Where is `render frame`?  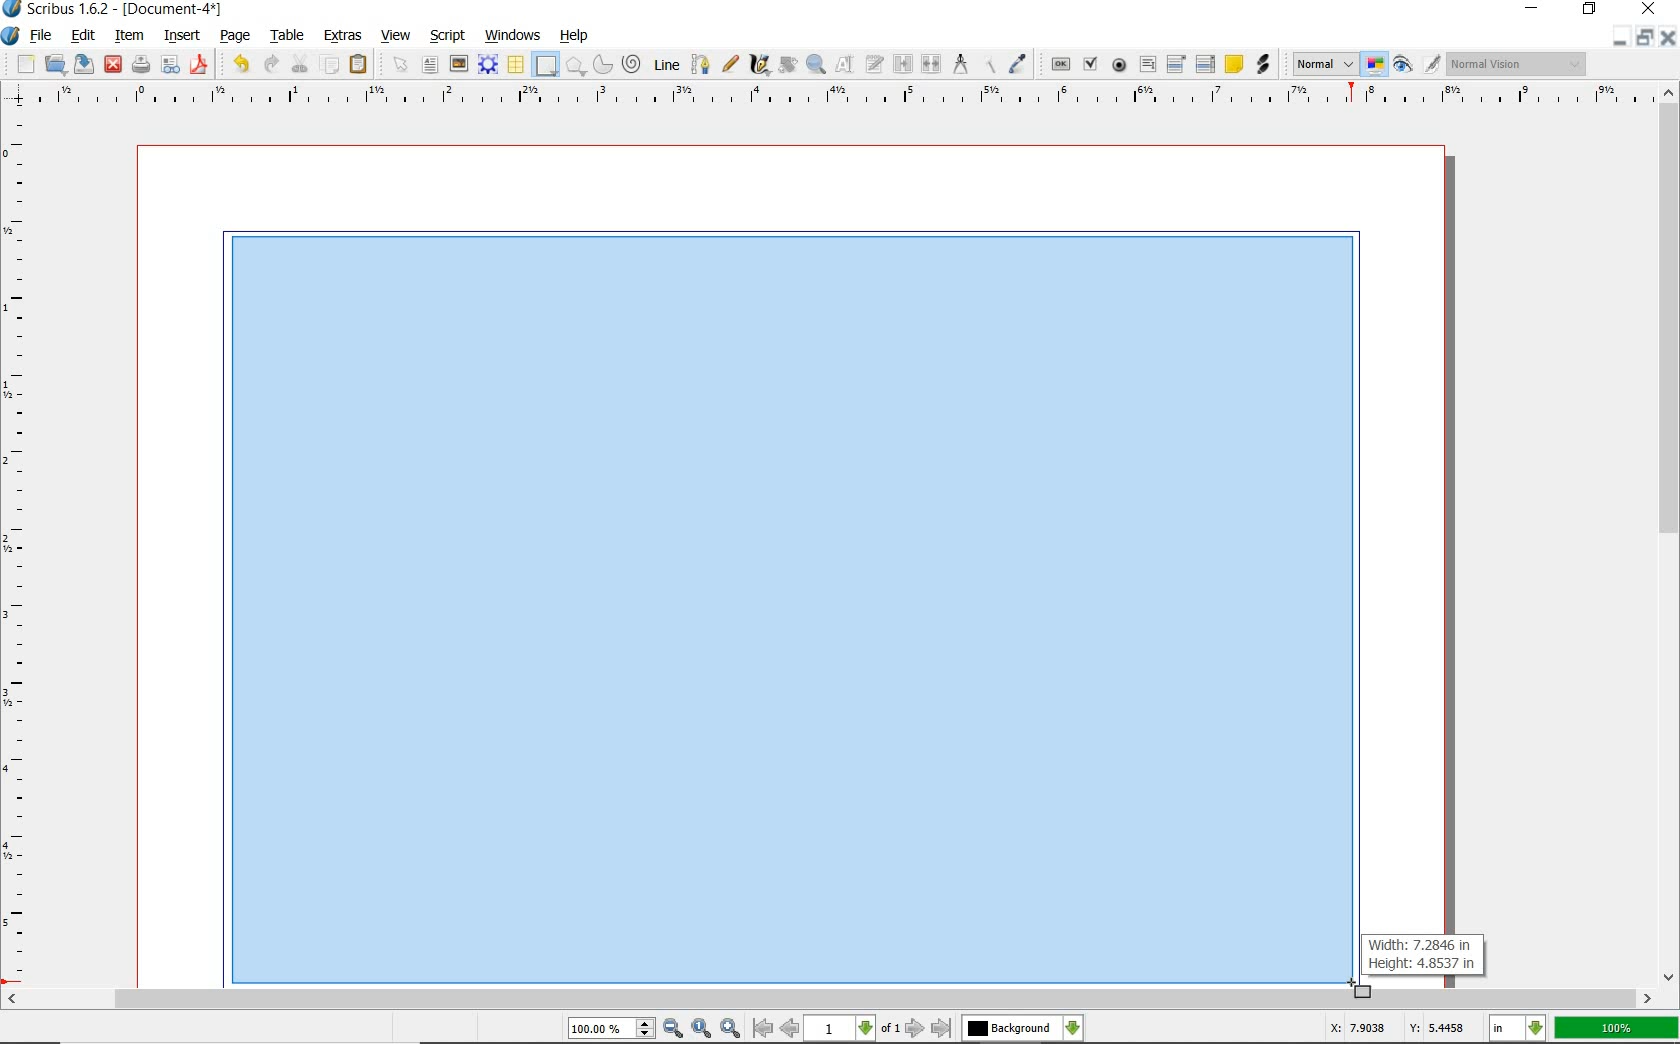
render frame is located at coordinates (490, 66).